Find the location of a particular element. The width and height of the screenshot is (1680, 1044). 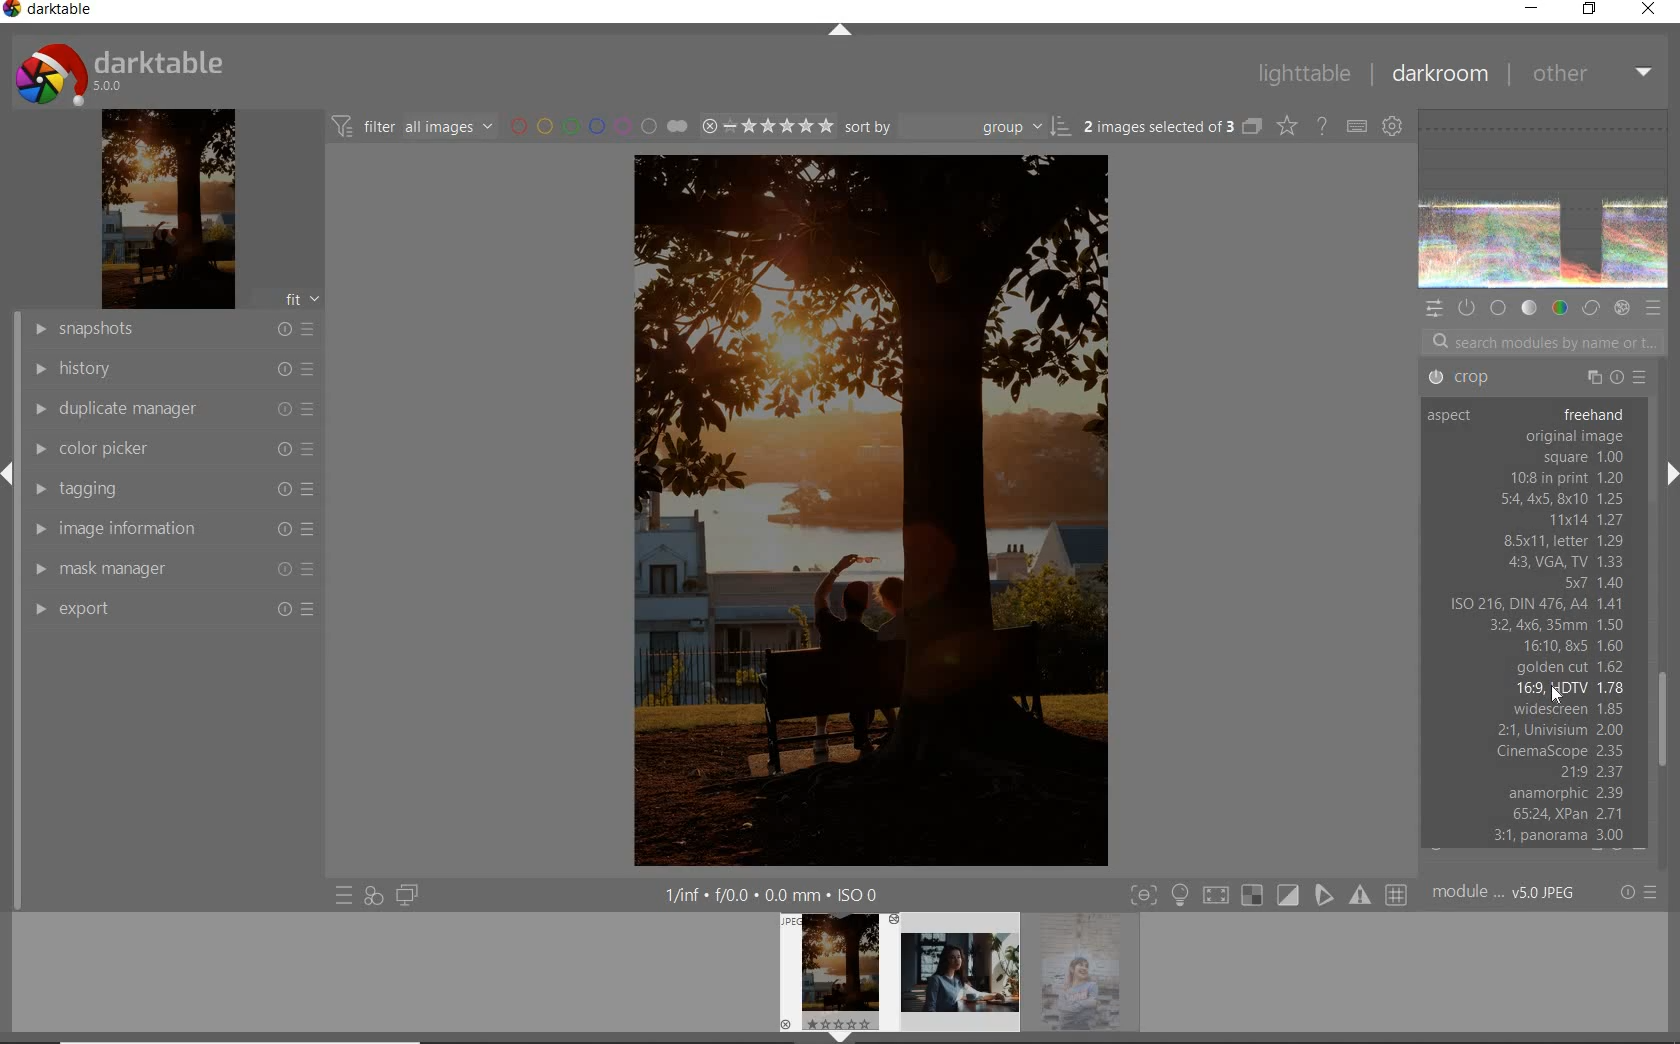

change type of overlay is located at coordinates (1286, 125).